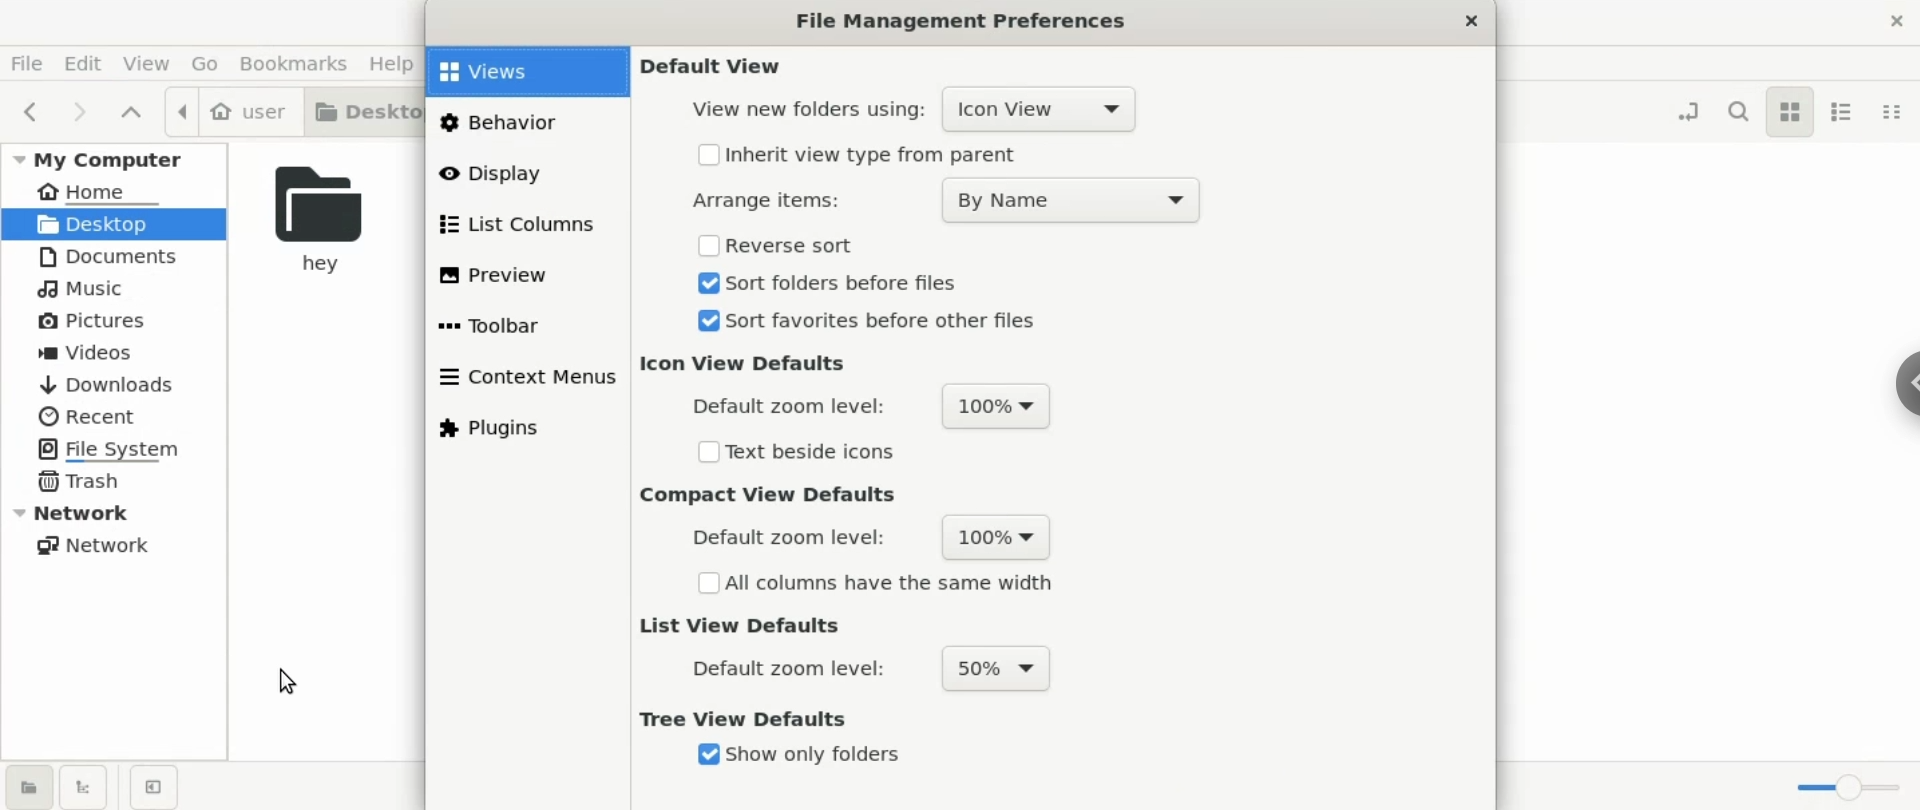 The width and height of the screenshot is (1920, 810). I want to click on tree view defaults, so click(758, 718).